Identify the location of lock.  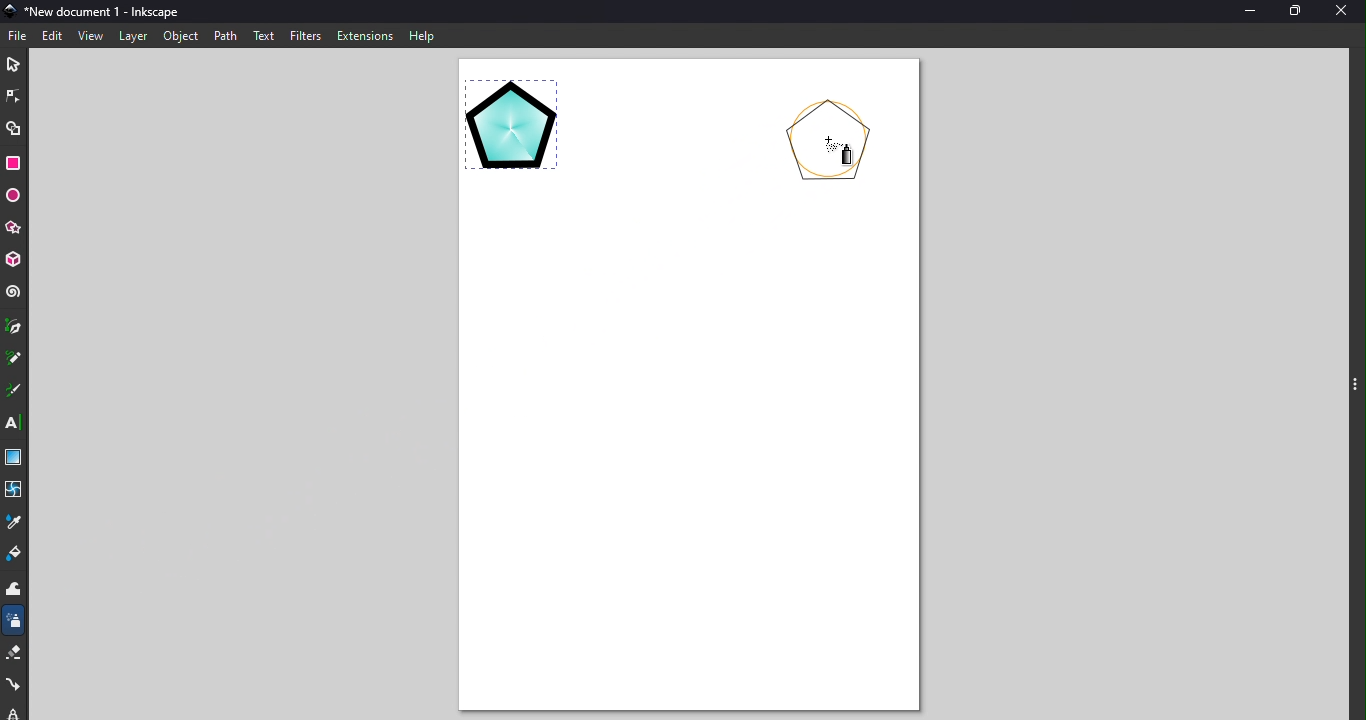
(14, 710).